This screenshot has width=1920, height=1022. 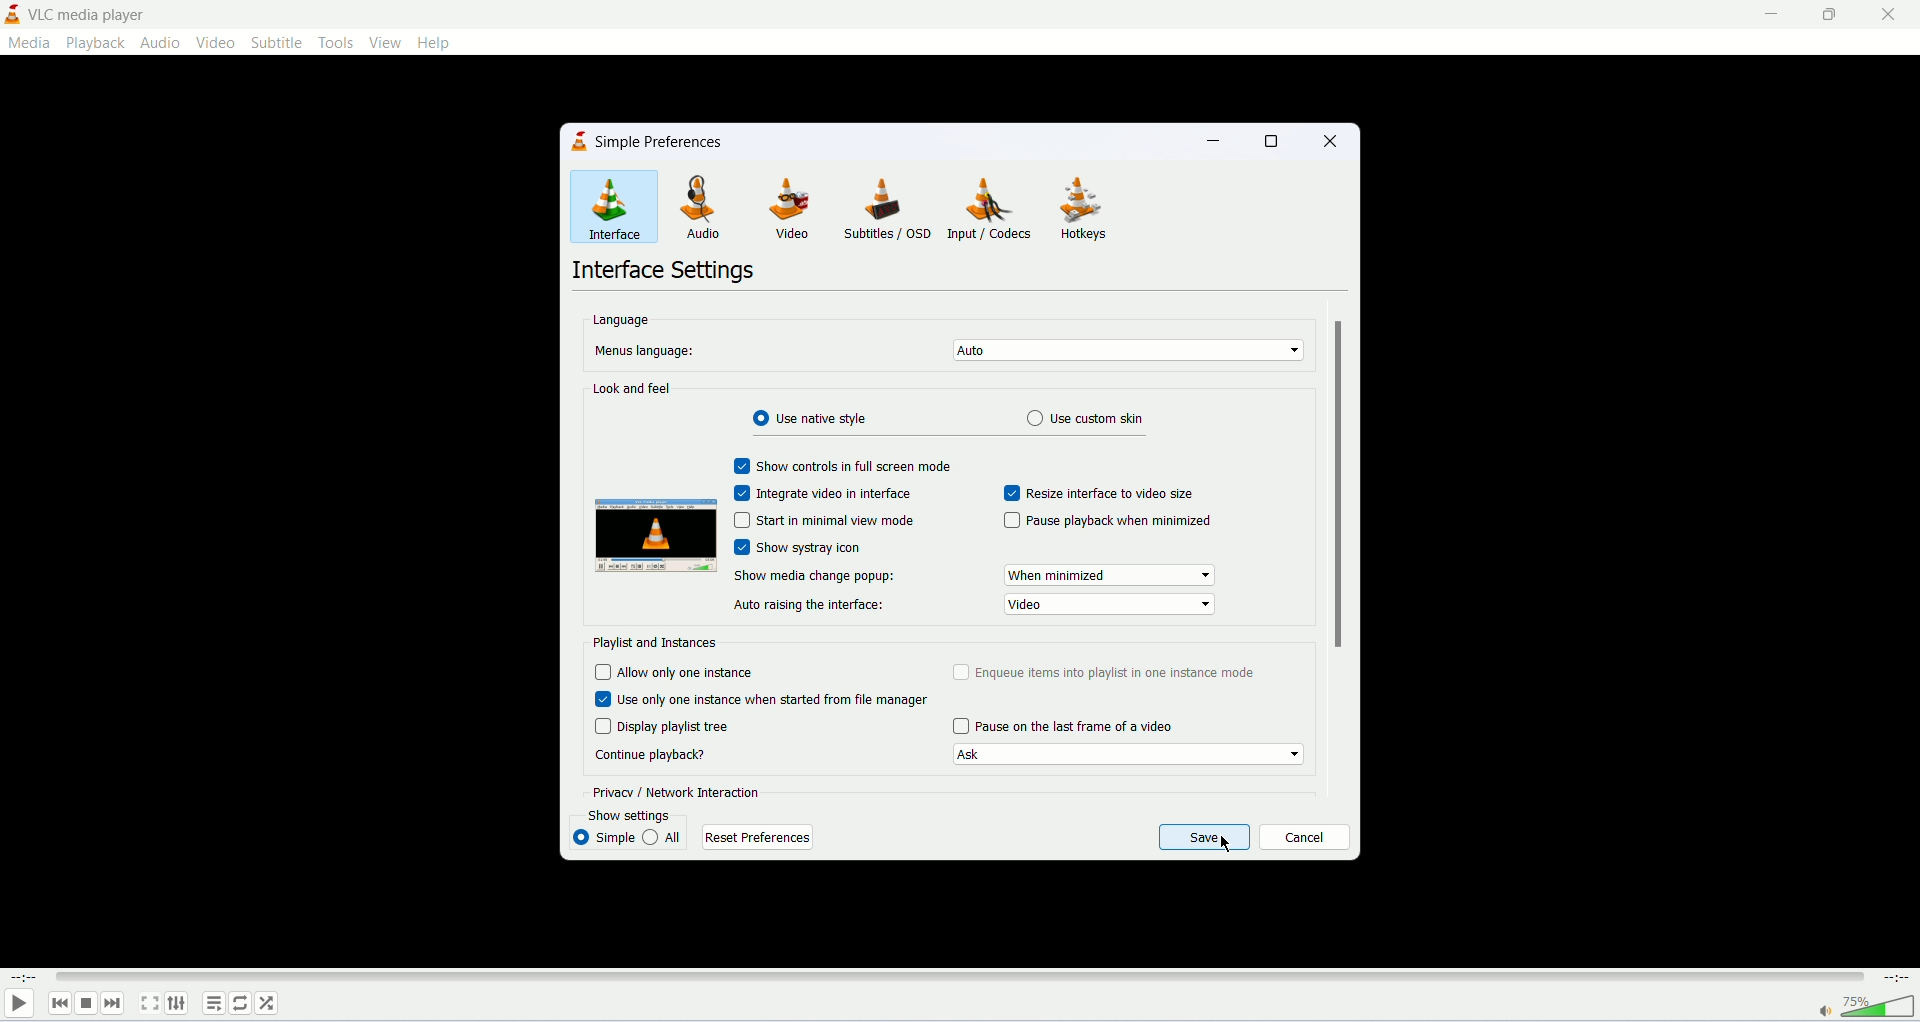 What do you see at coordinates (1227, 845) in the screenshot?
I see `mouse cursor` at bounding box center [1227, 845].